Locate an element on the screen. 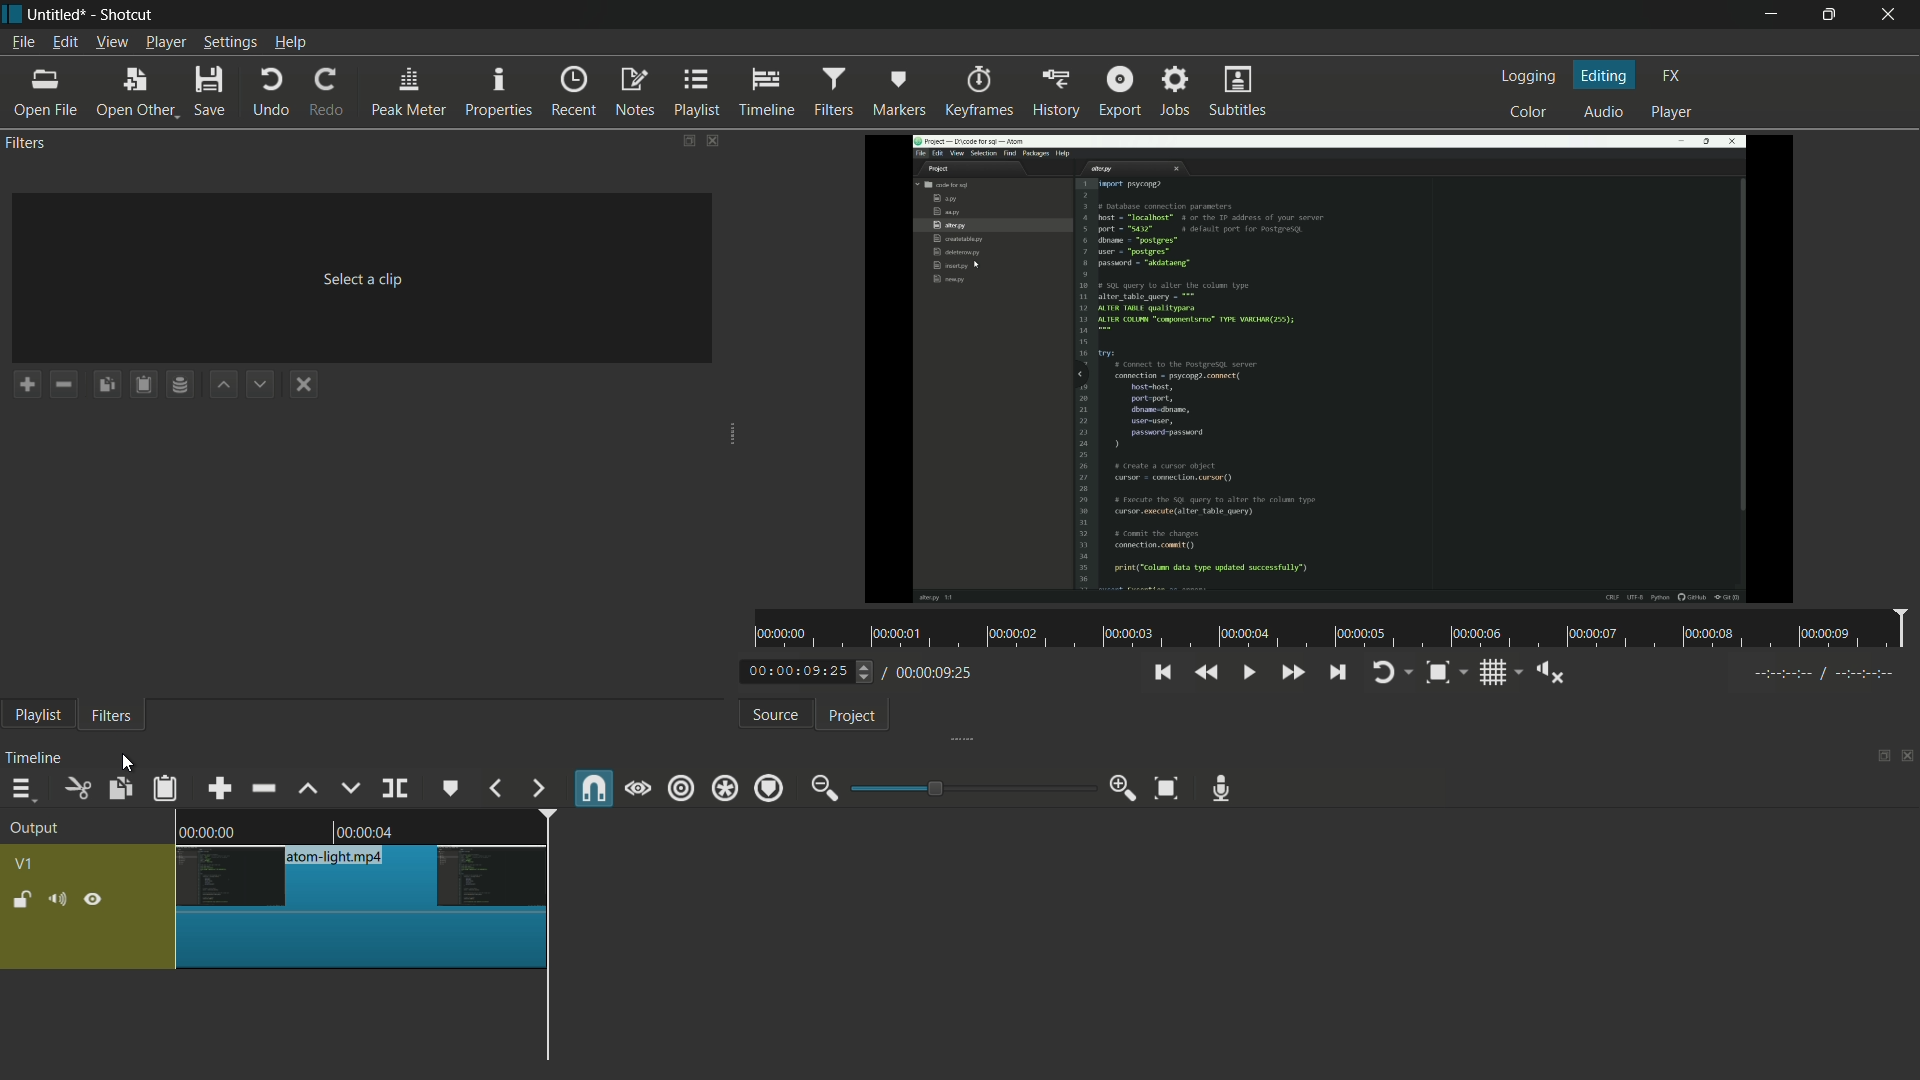  close filter is located at coordinates (711, 139).